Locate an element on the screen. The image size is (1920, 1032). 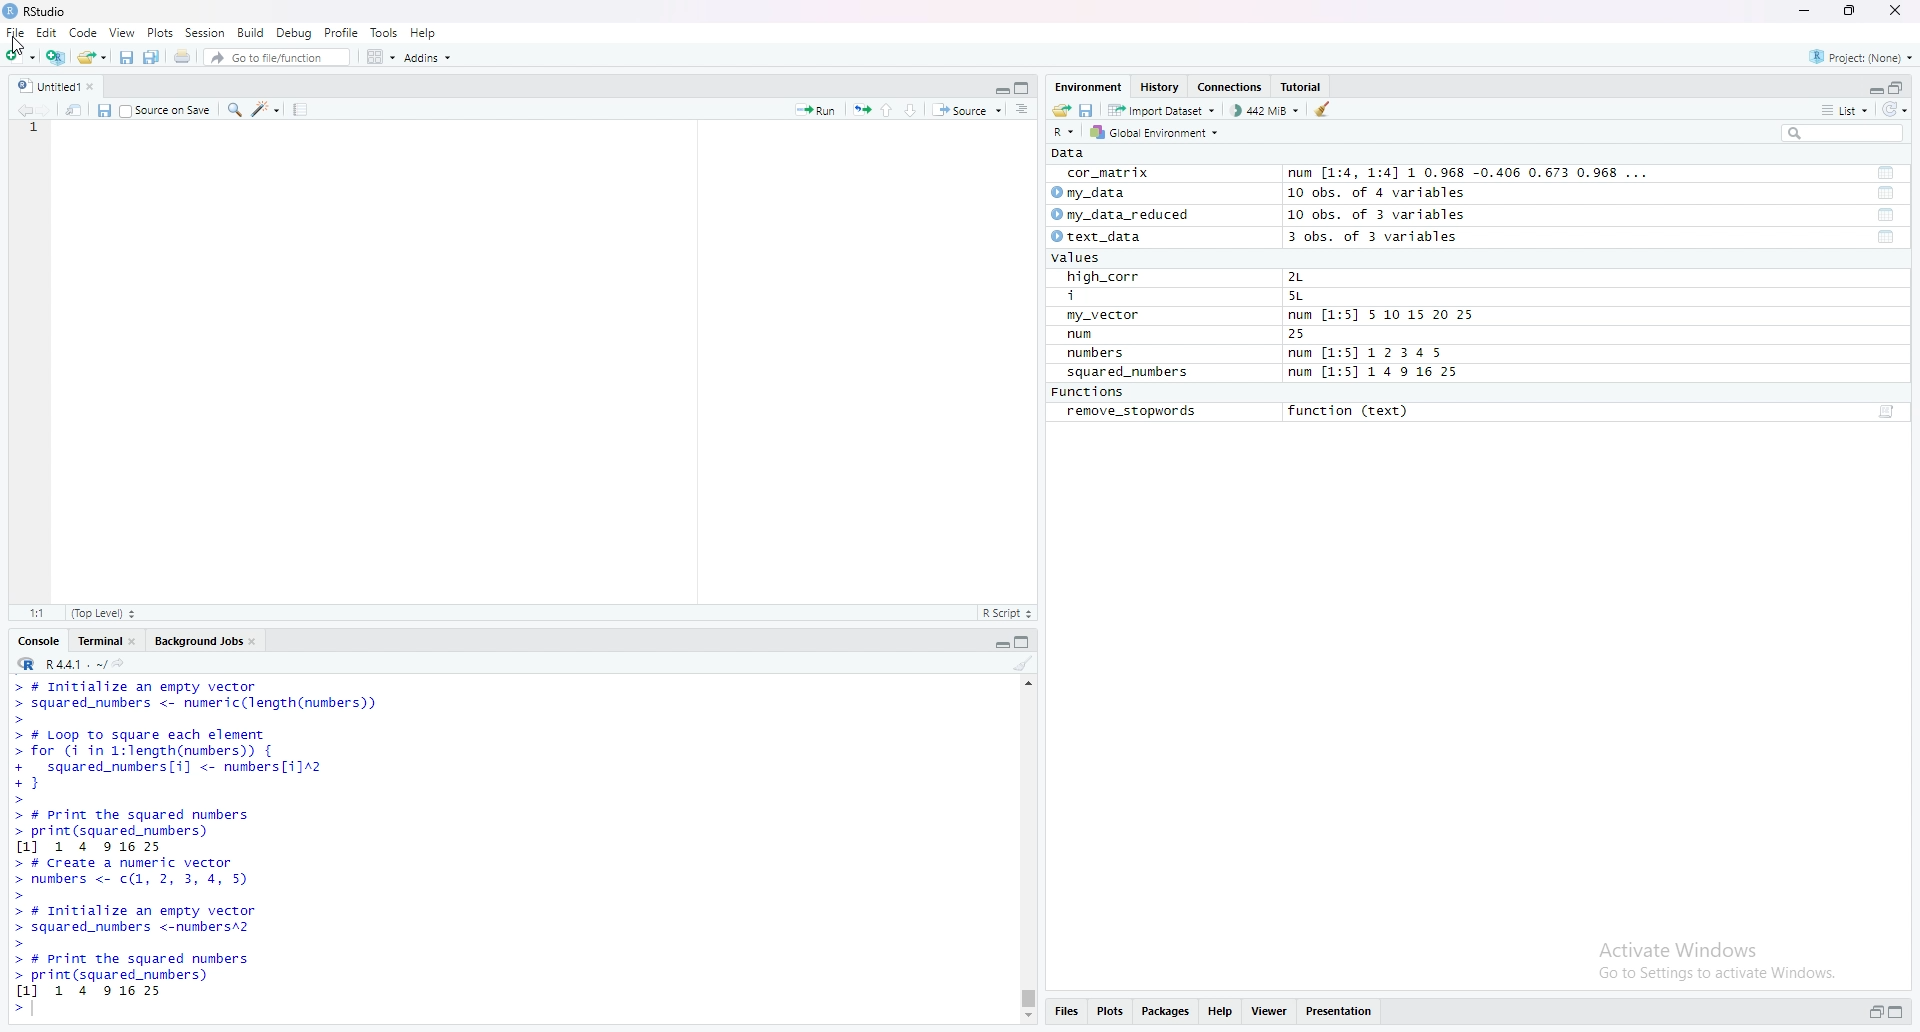
Code tools is located at coordinates (266, 109).